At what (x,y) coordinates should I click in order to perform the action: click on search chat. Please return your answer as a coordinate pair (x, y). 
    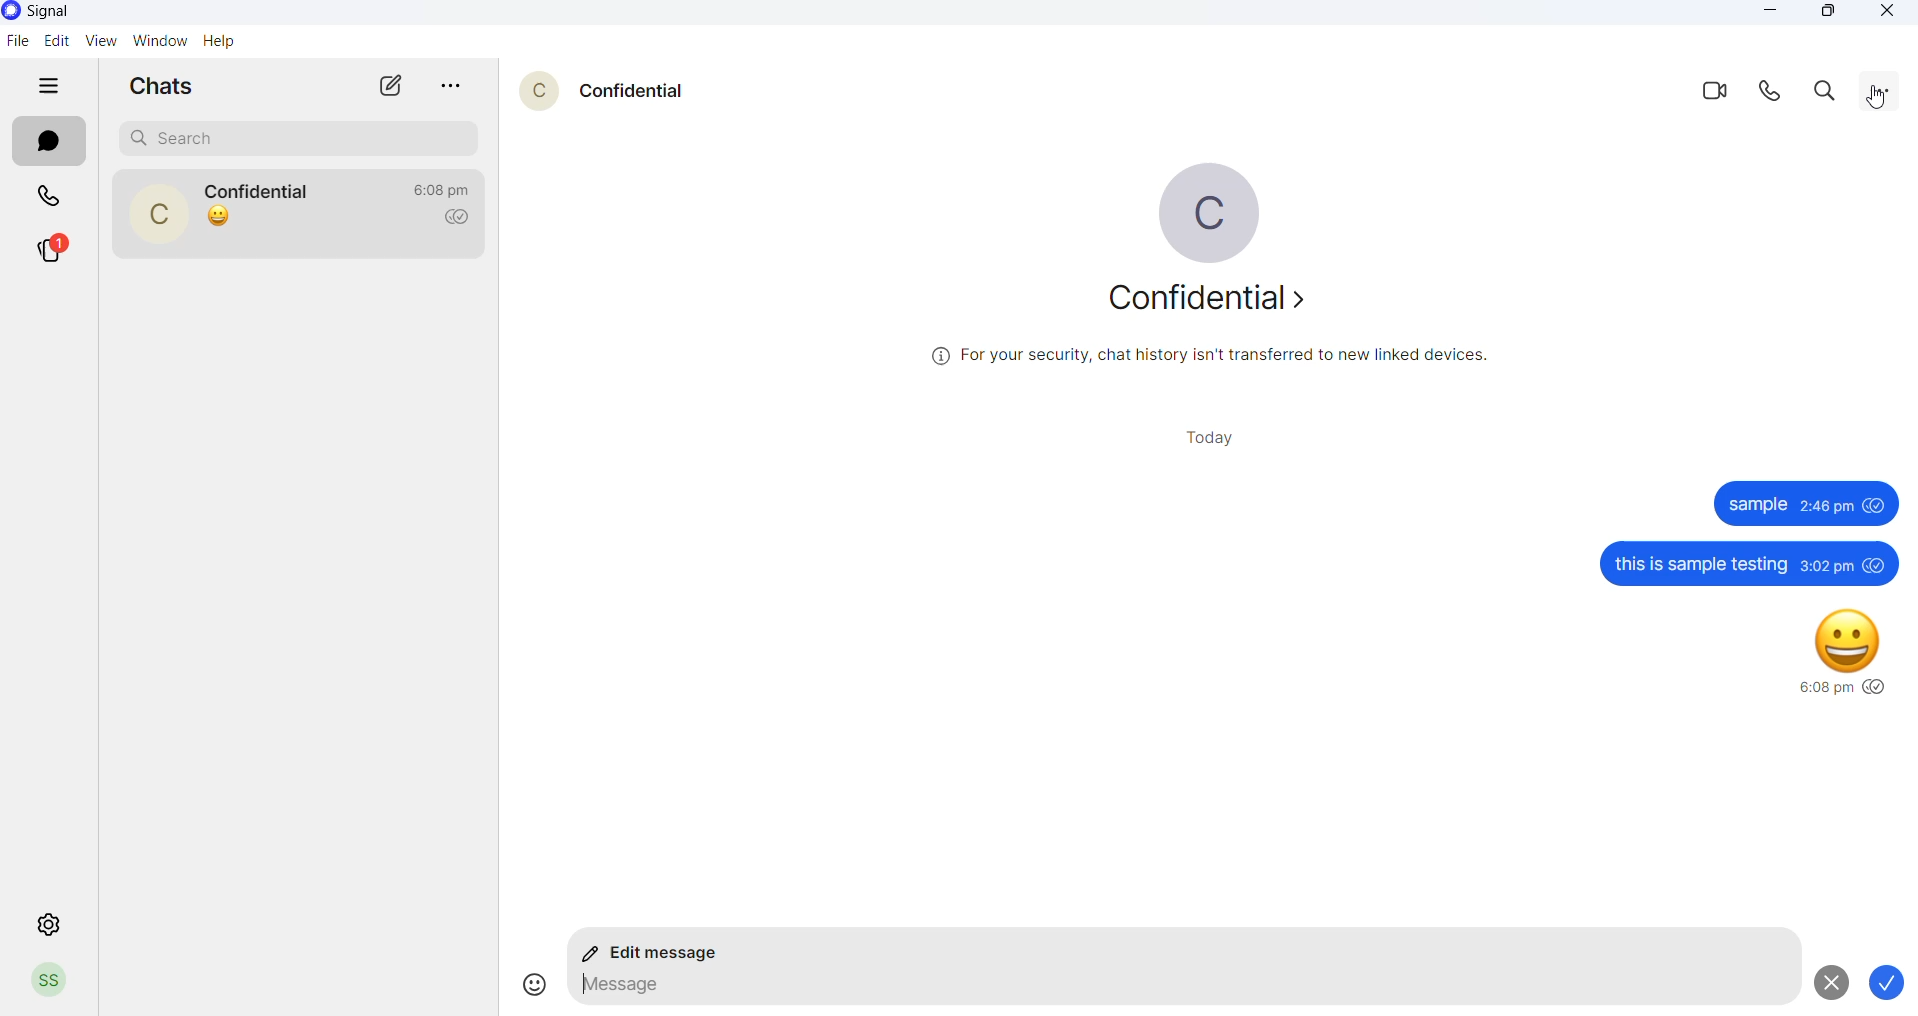
    Looking at the image, I should click on (298, 137).